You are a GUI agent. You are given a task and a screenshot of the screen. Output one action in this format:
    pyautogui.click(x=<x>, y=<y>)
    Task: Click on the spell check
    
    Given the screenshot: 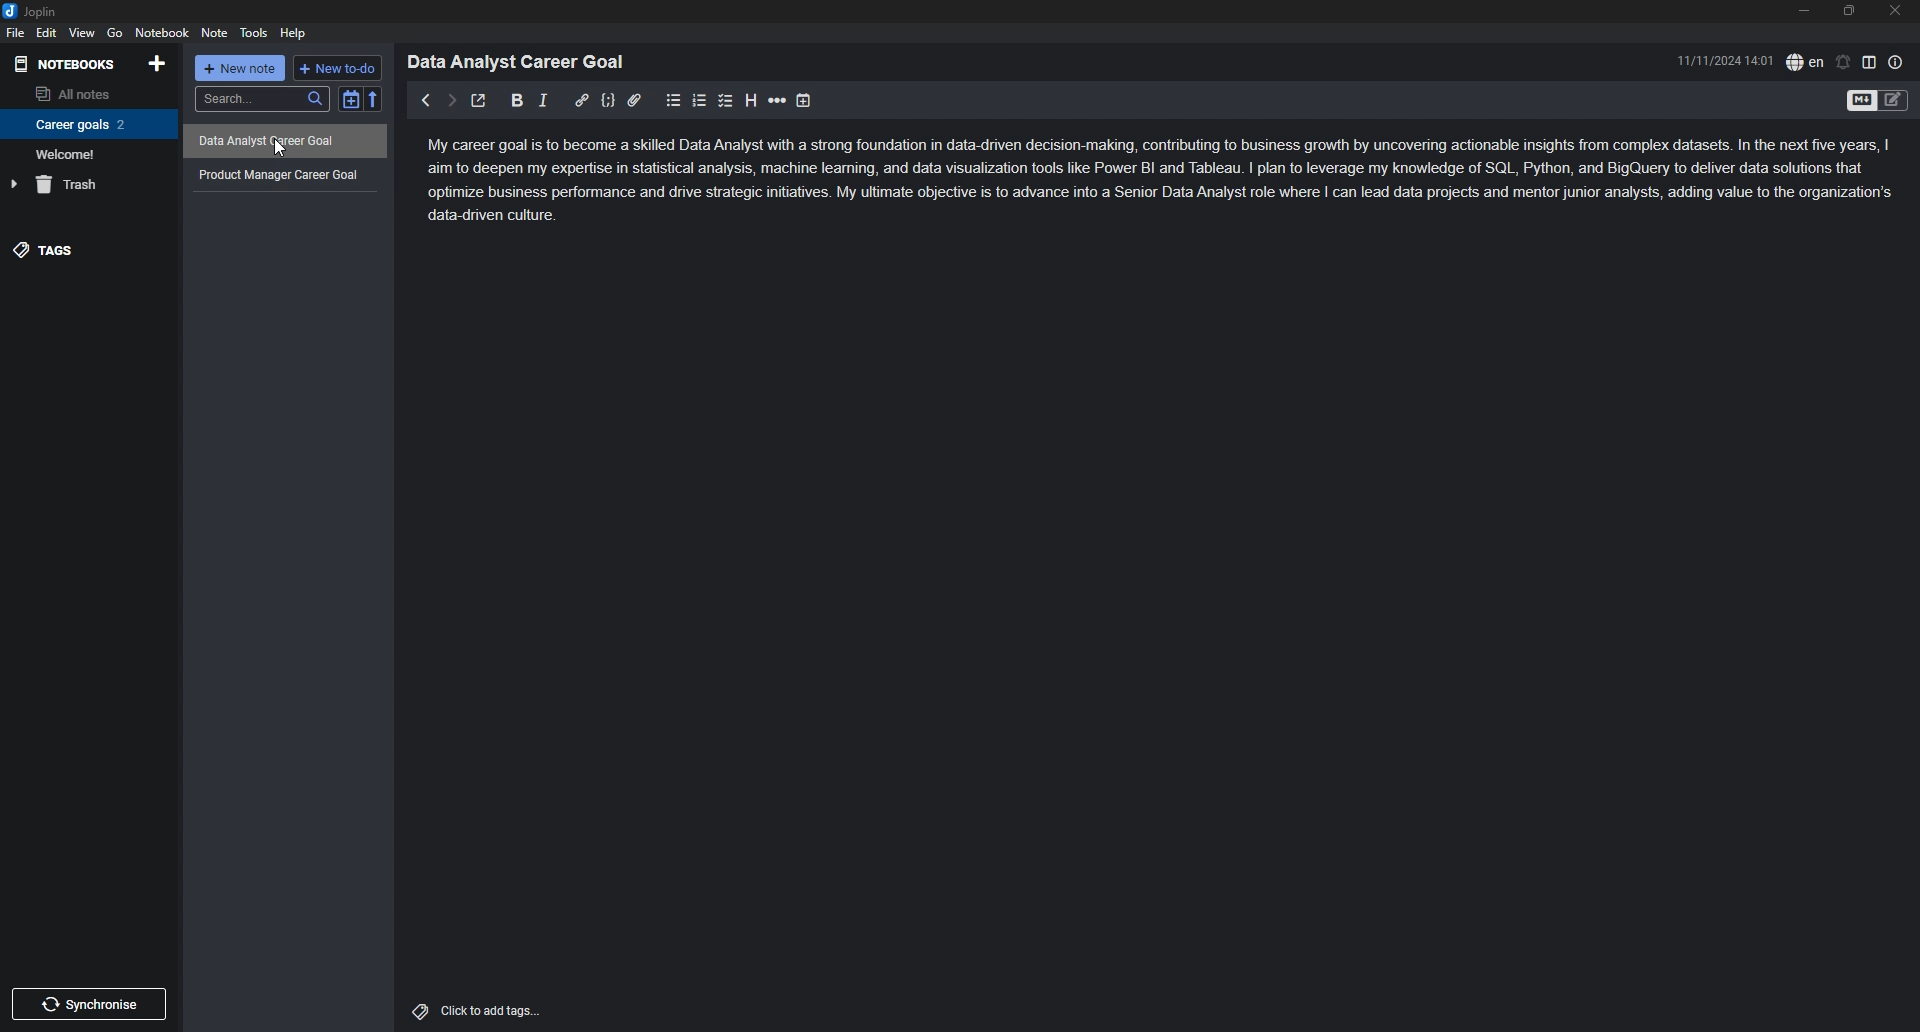 What is the action you would take?
    pyautogui.click(x=1805, y=62)
    